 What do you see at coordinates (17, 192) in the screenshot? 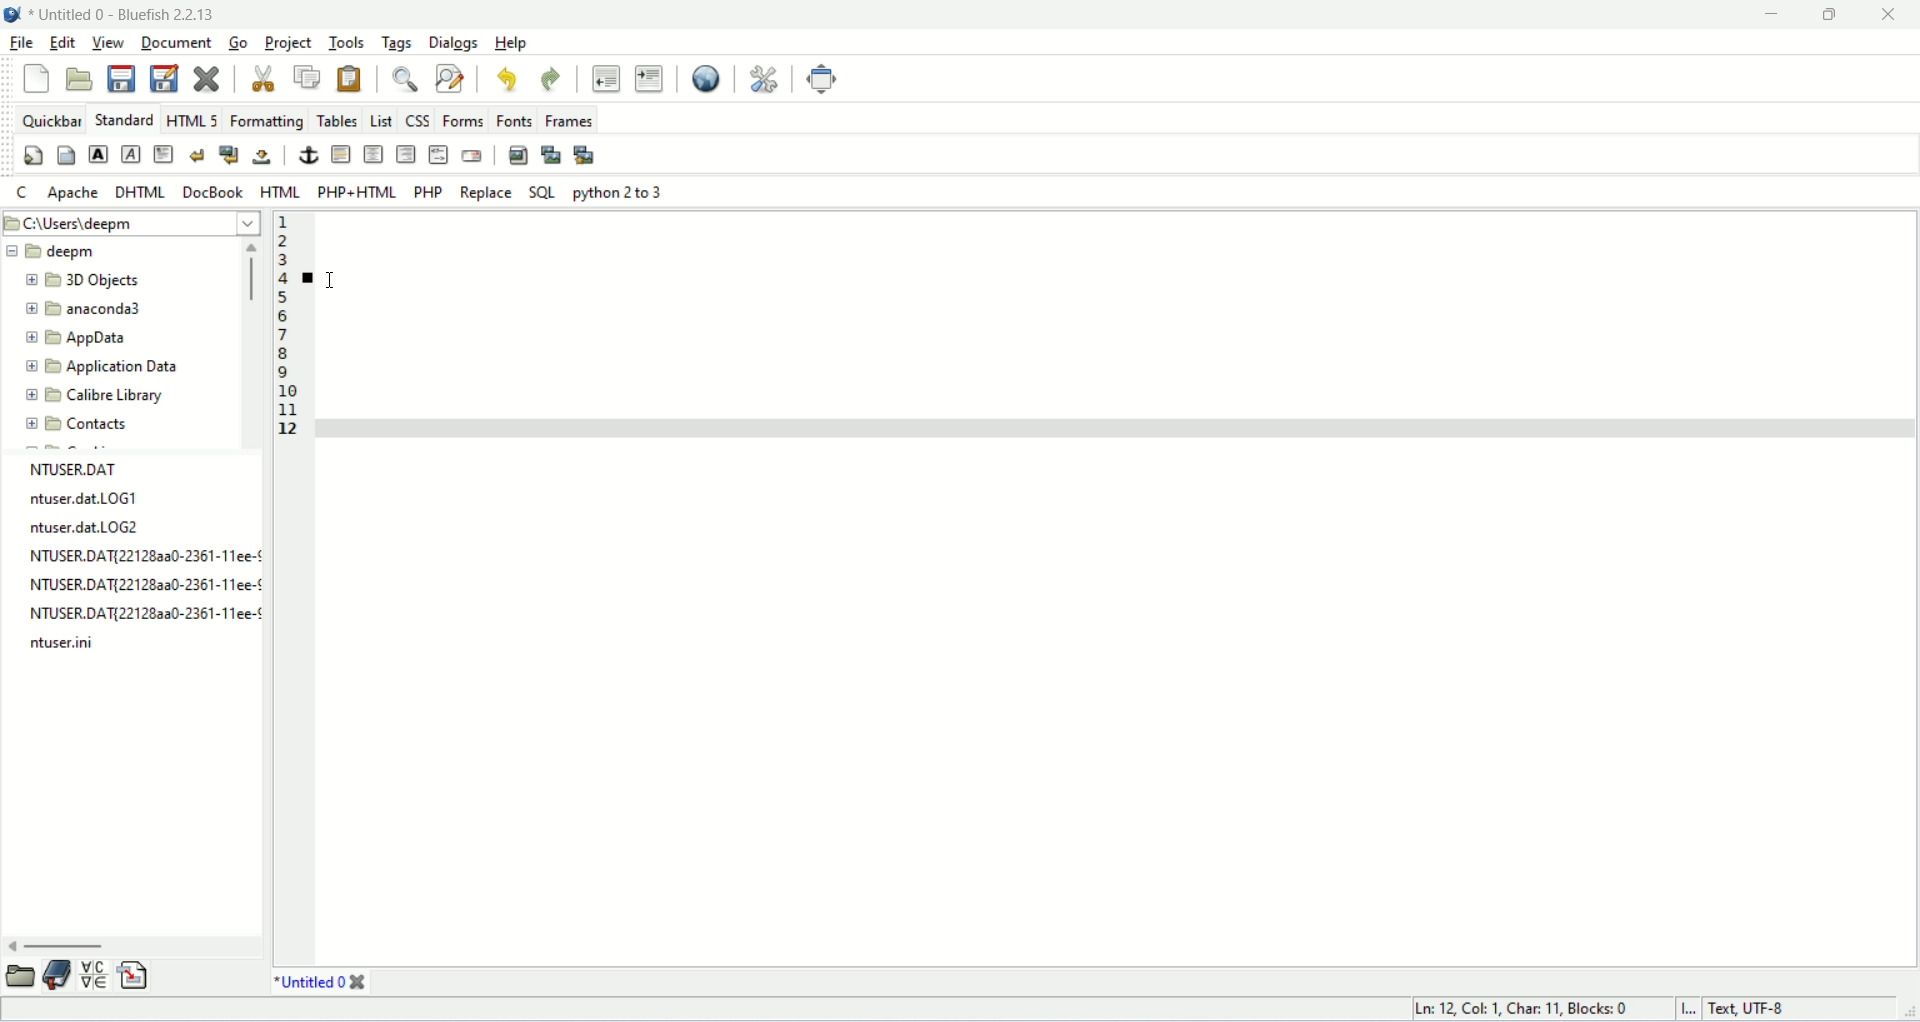
I see `C` at bounding box center [17, 192].